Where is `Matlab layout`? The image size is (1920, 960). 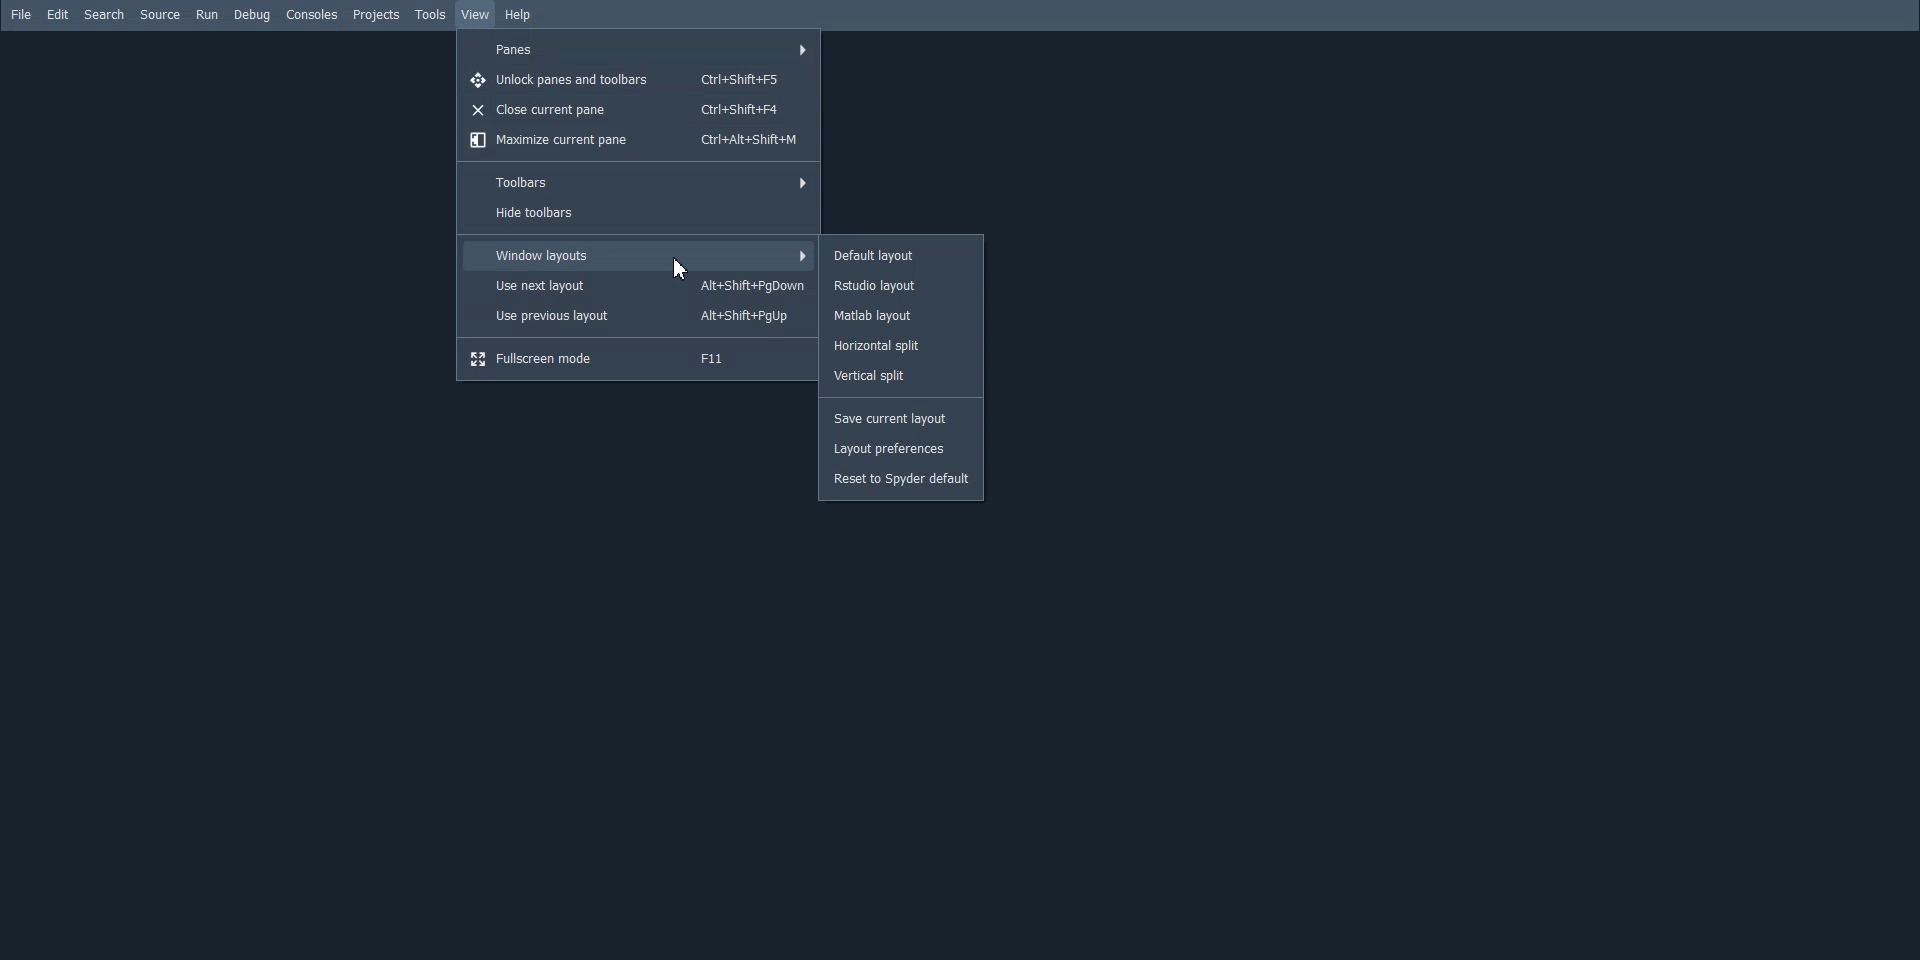
Matlab layout is located at coordinates (901, 315).